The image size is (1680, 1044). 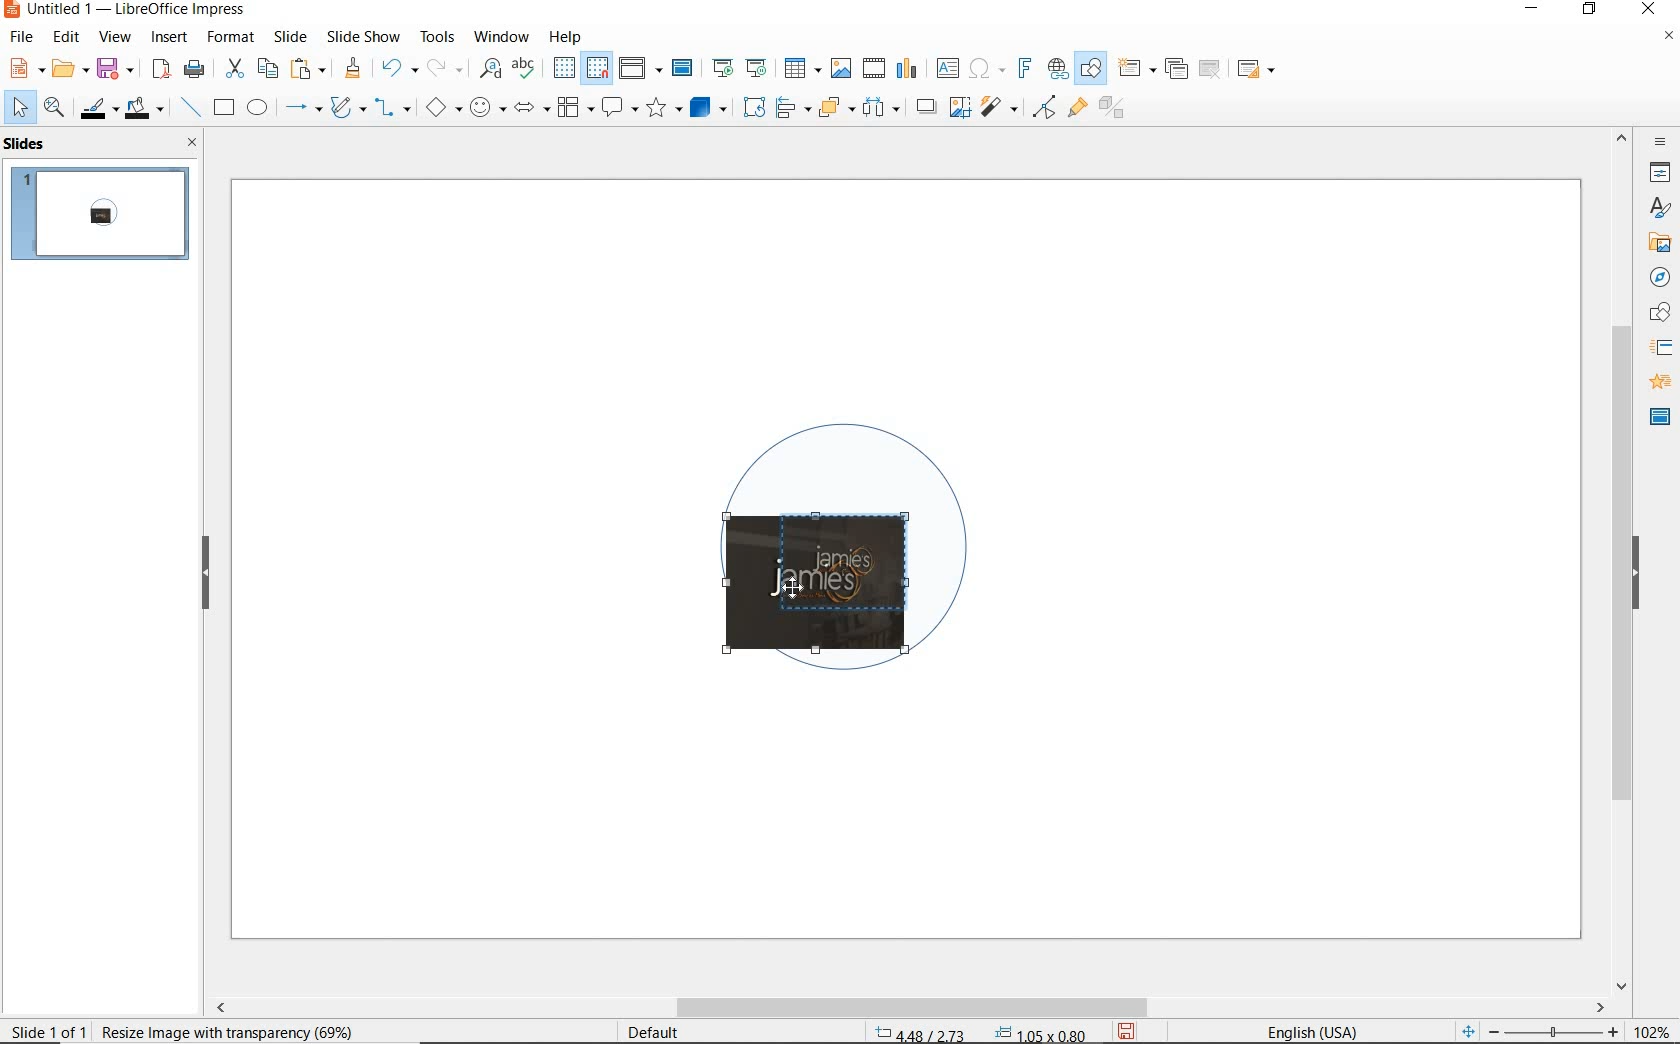 I want to click on select, so click(x=21, y=108).